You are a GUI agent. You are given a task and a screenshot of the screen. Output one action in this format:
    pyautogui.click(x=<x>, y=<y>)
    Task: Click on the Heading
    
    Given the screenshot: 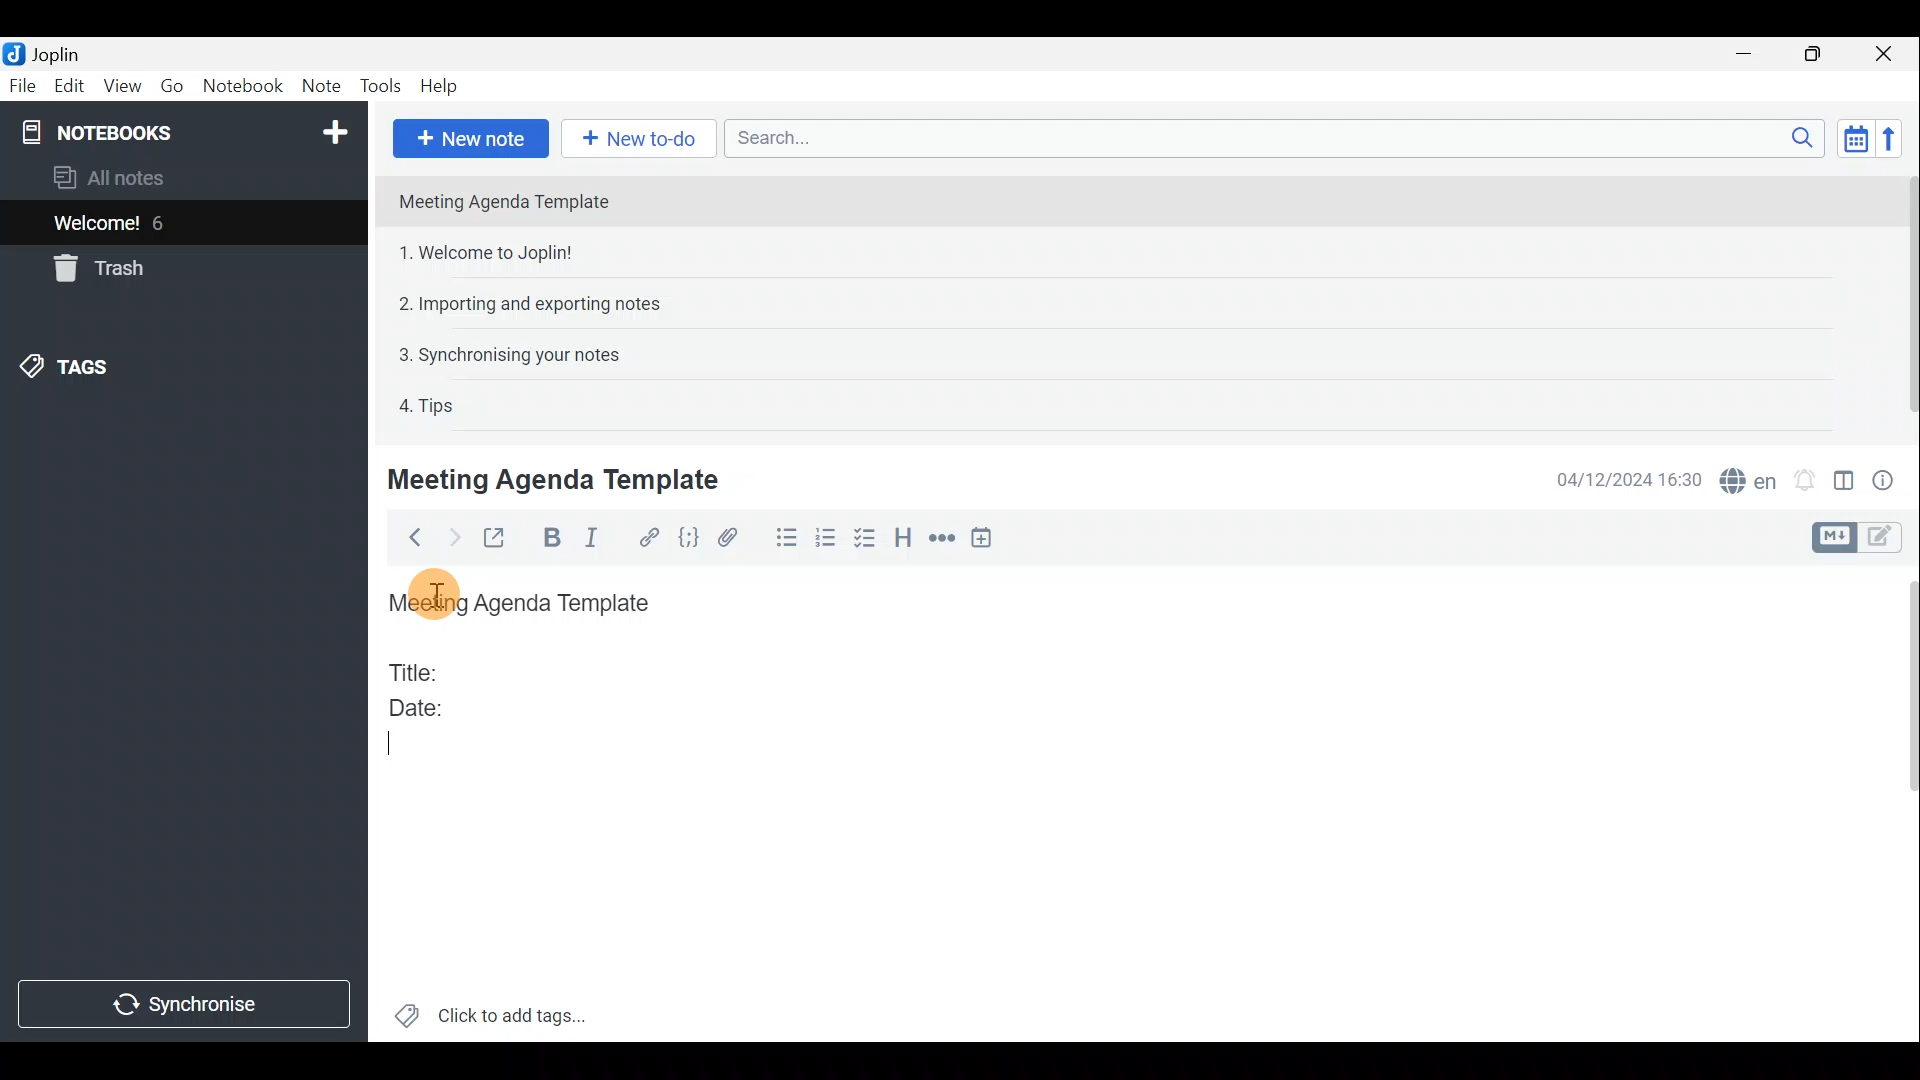 What is the action you would take?
    pyautogui.click(x=901, y=542)
    